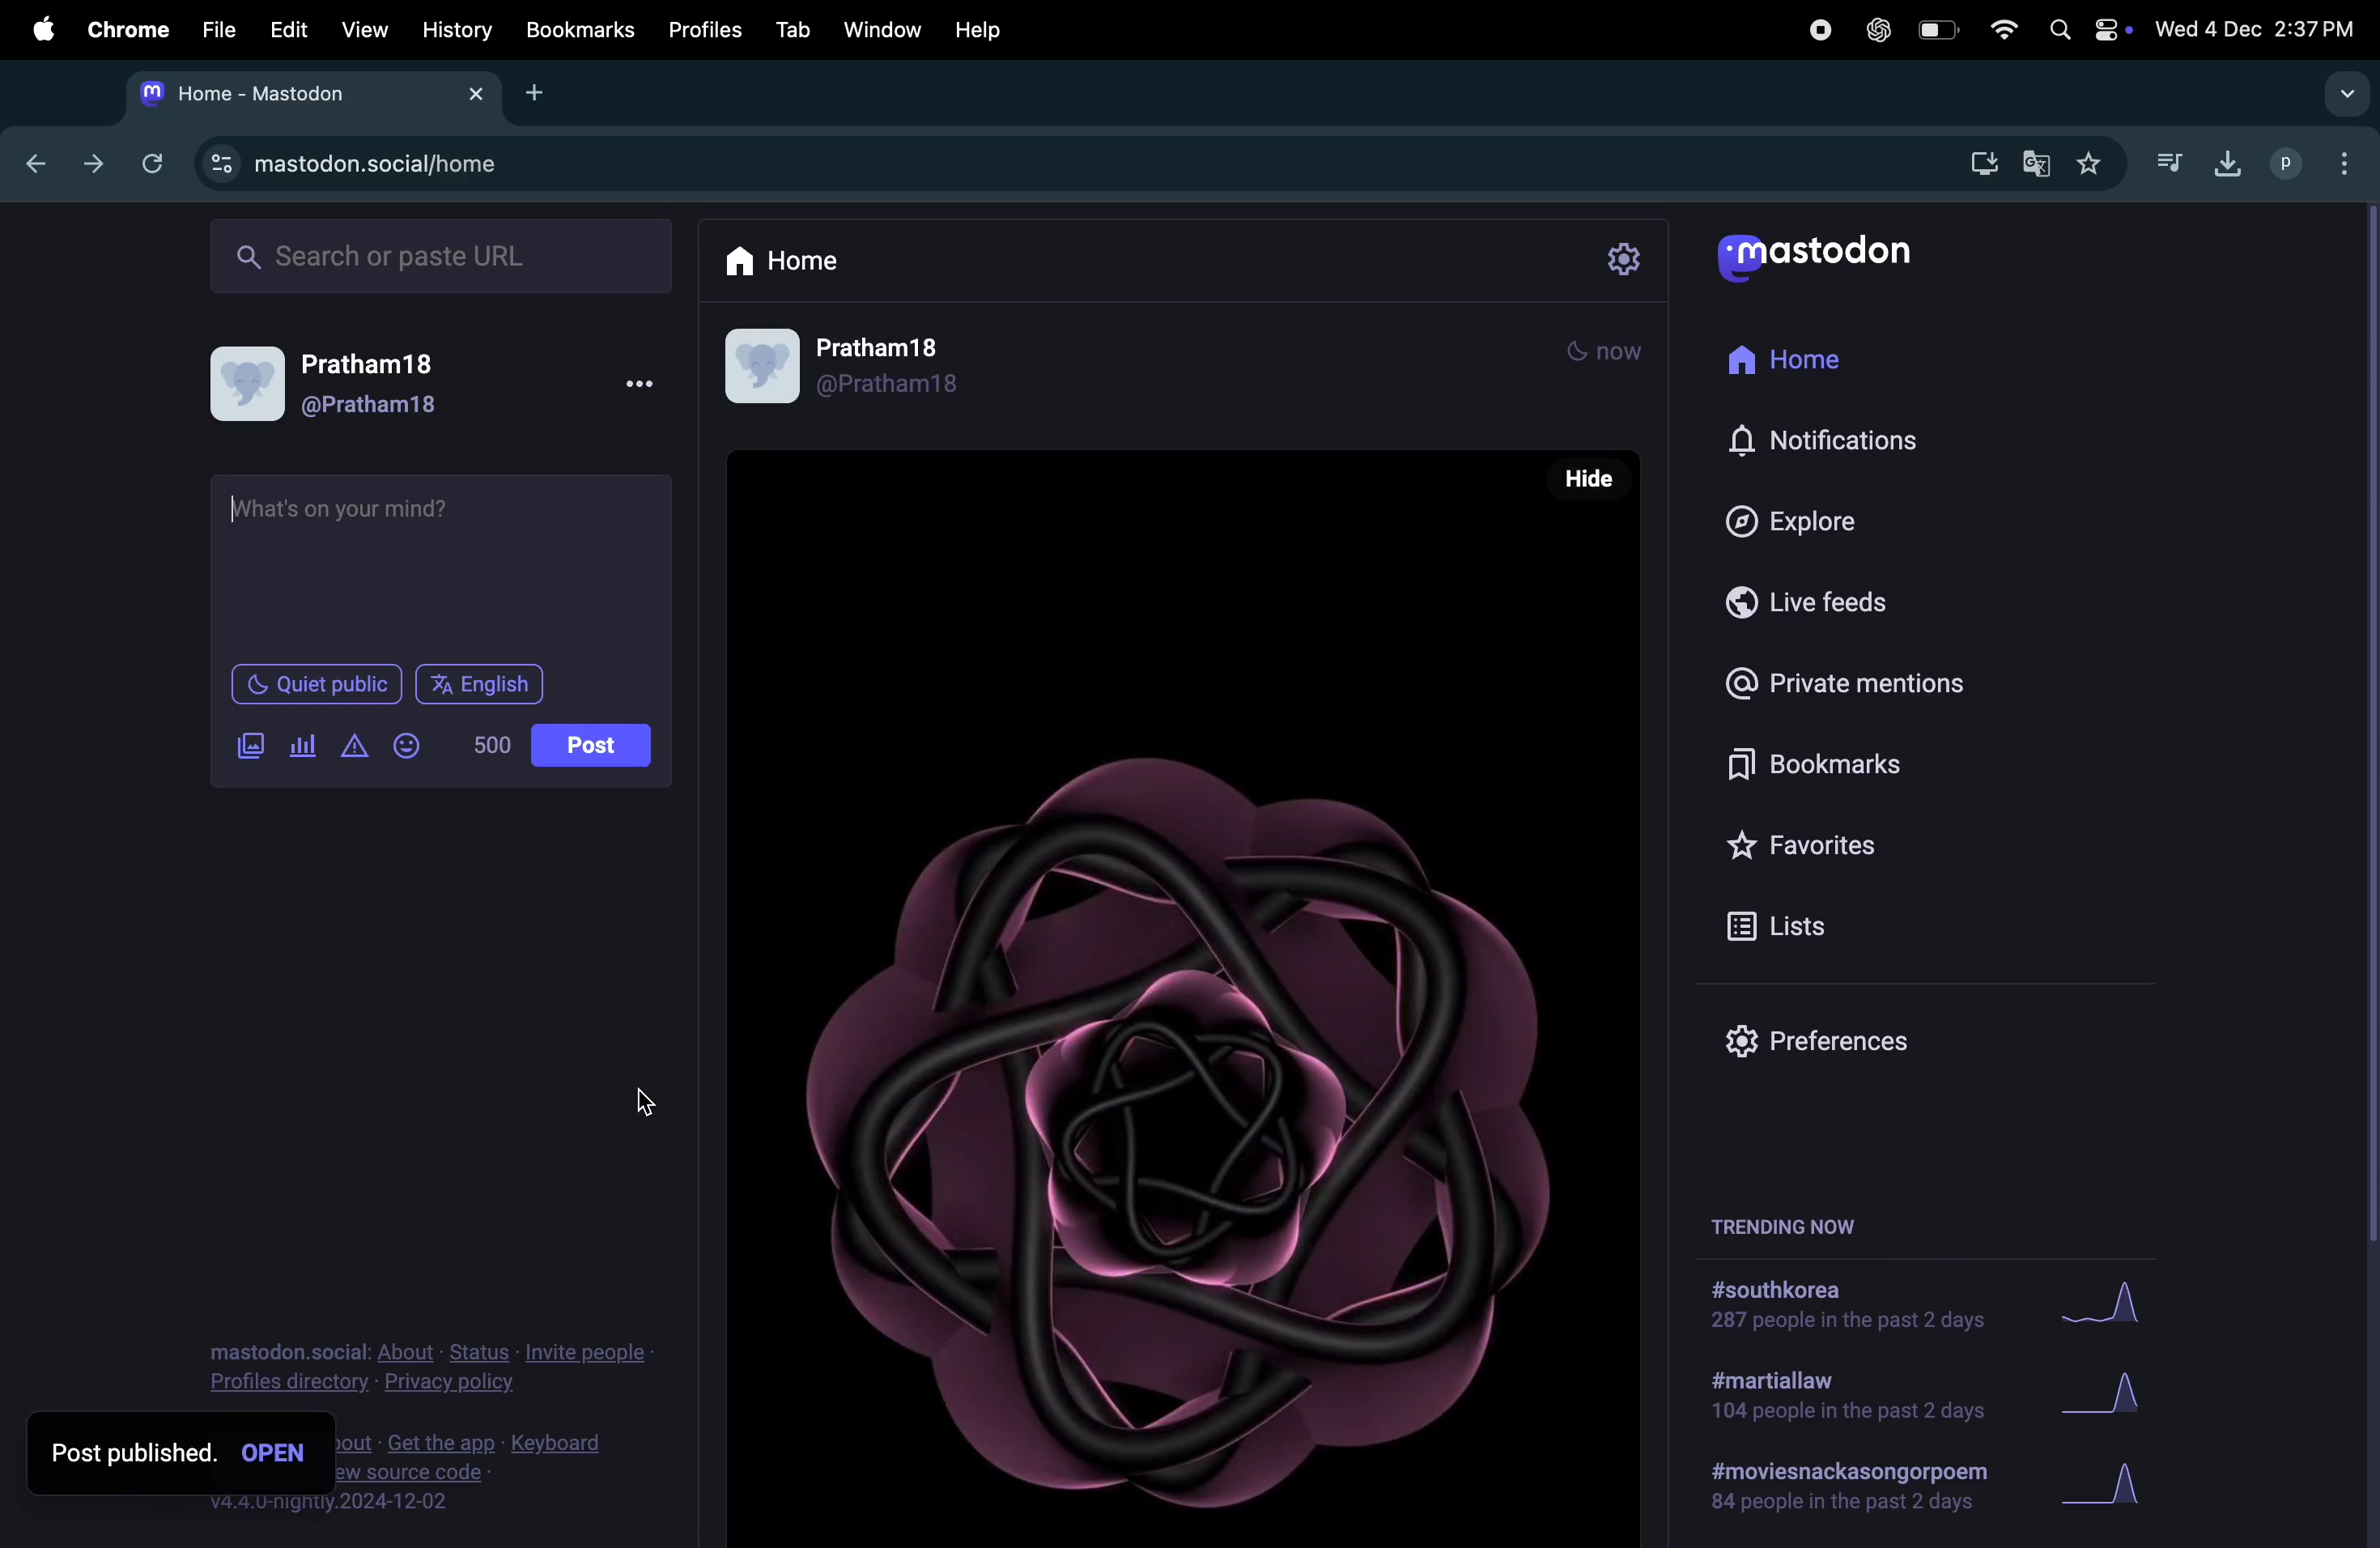 This screenshot has height=1548, width=2380. I want to click on record, so click(1818, 30).